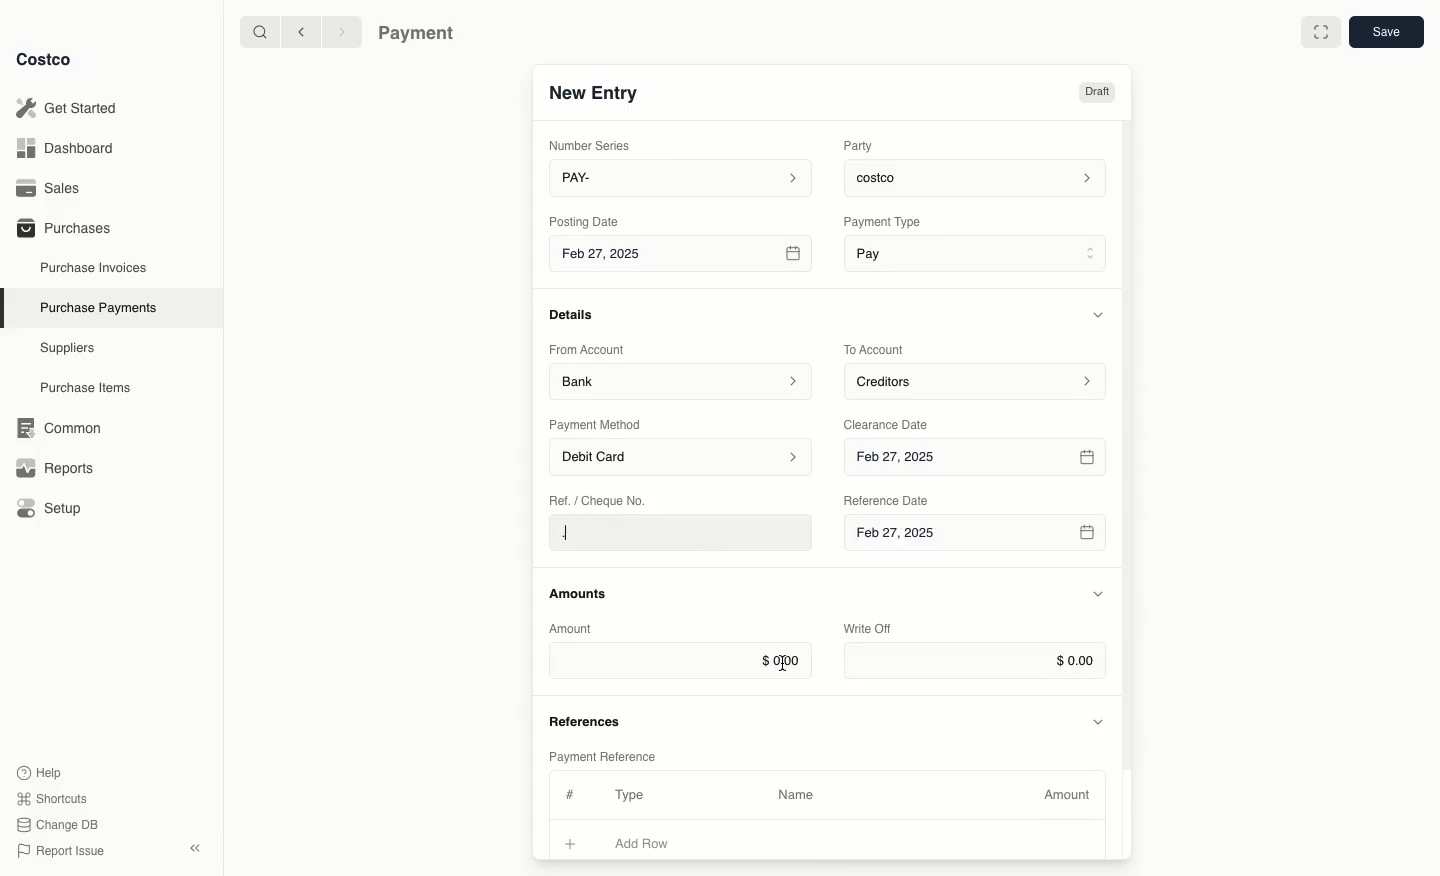 The image size is (1440, 876). Describe the element at coordinates (893, 423) in the screenshot. I see `Clearance Date` at that location.